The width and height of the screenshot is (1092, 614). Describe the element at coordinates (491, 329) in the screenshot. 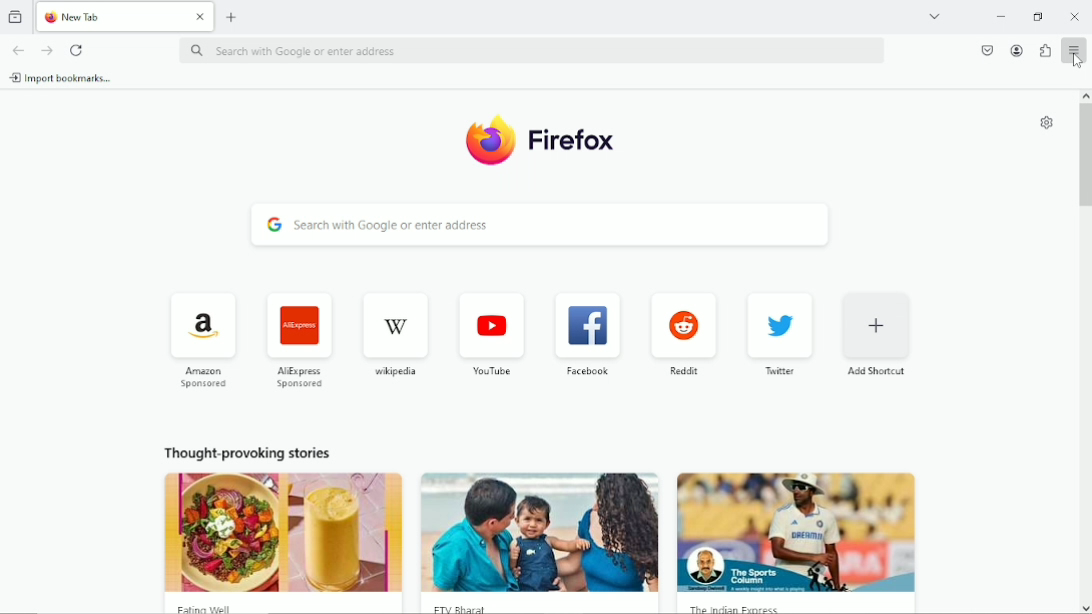

I see `icon` at that location.